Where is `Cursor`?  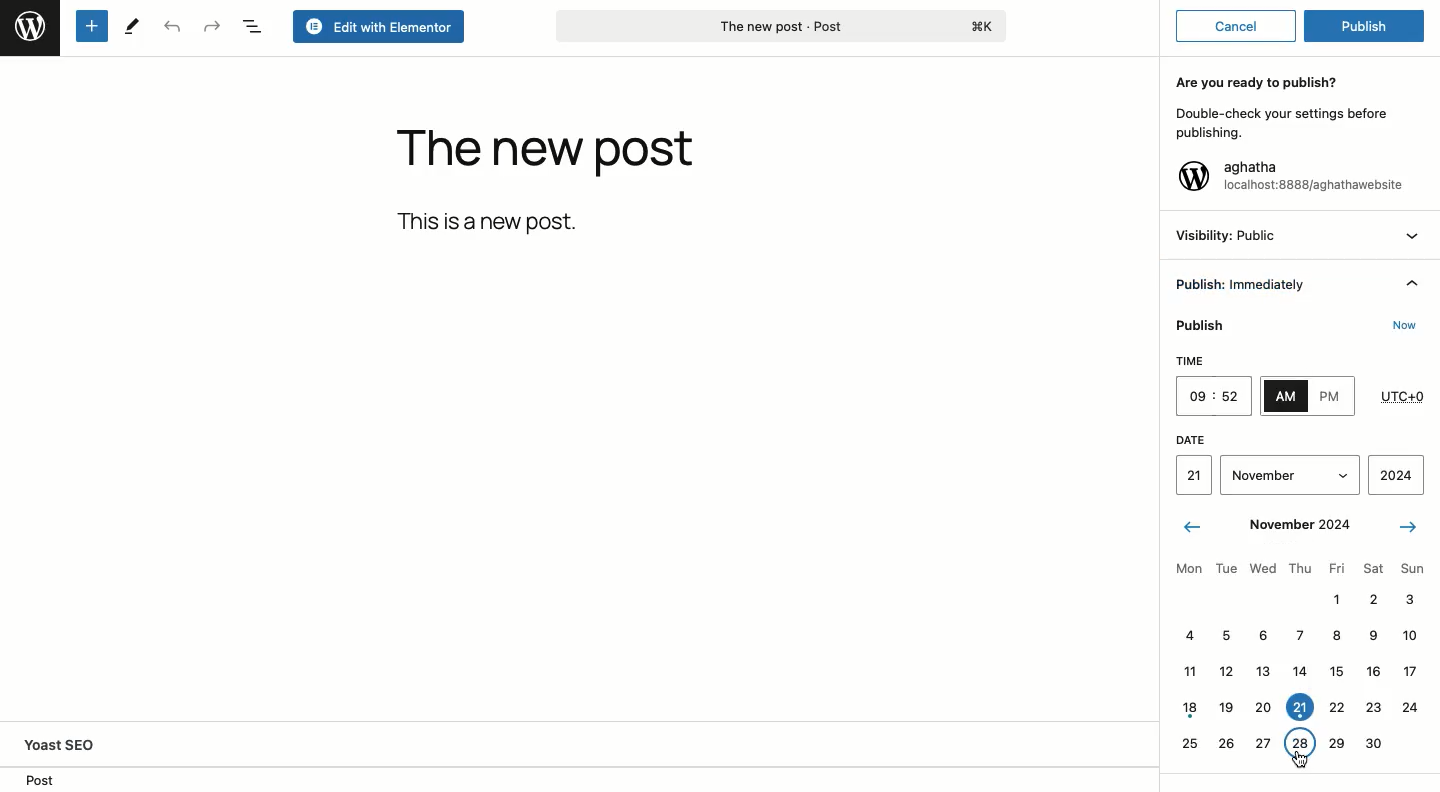 Cursor is located at coordinates (1298, 756).